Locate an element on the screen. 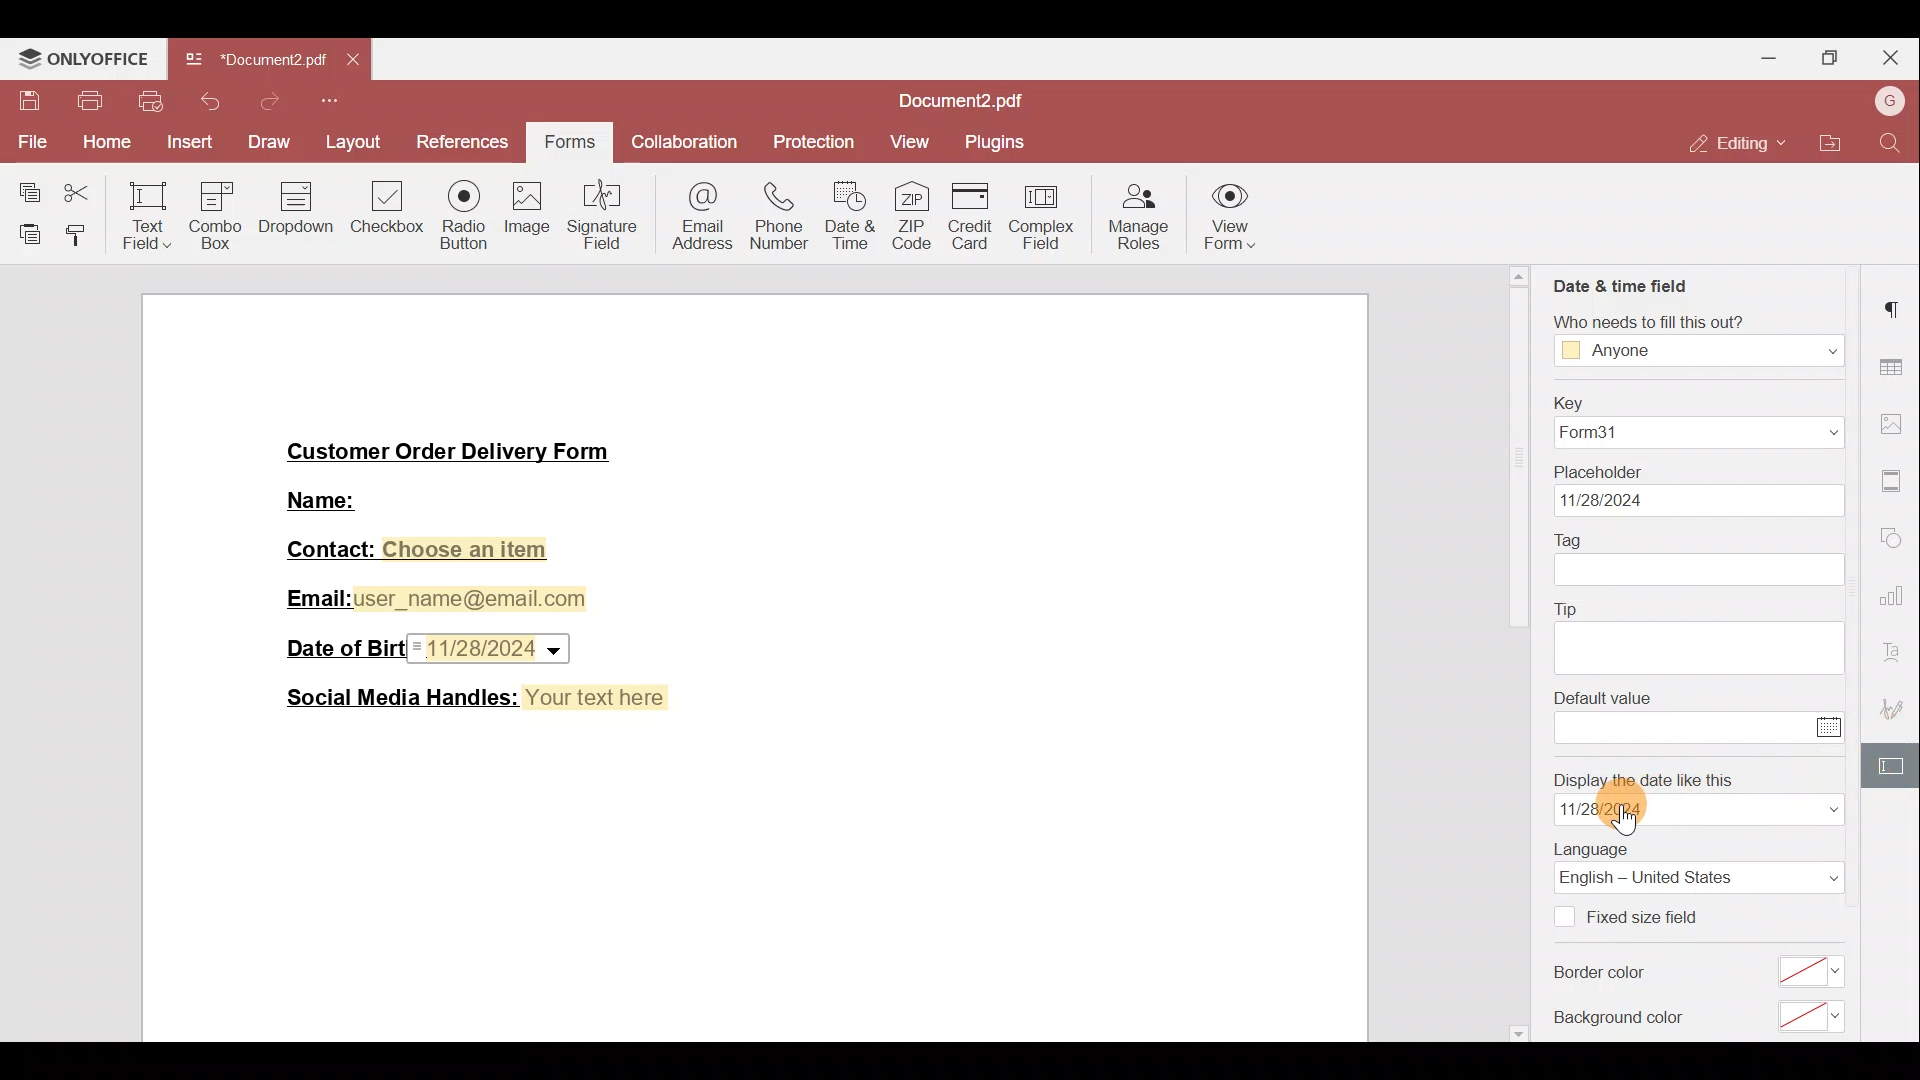  File is located at coordinates (28, 140).